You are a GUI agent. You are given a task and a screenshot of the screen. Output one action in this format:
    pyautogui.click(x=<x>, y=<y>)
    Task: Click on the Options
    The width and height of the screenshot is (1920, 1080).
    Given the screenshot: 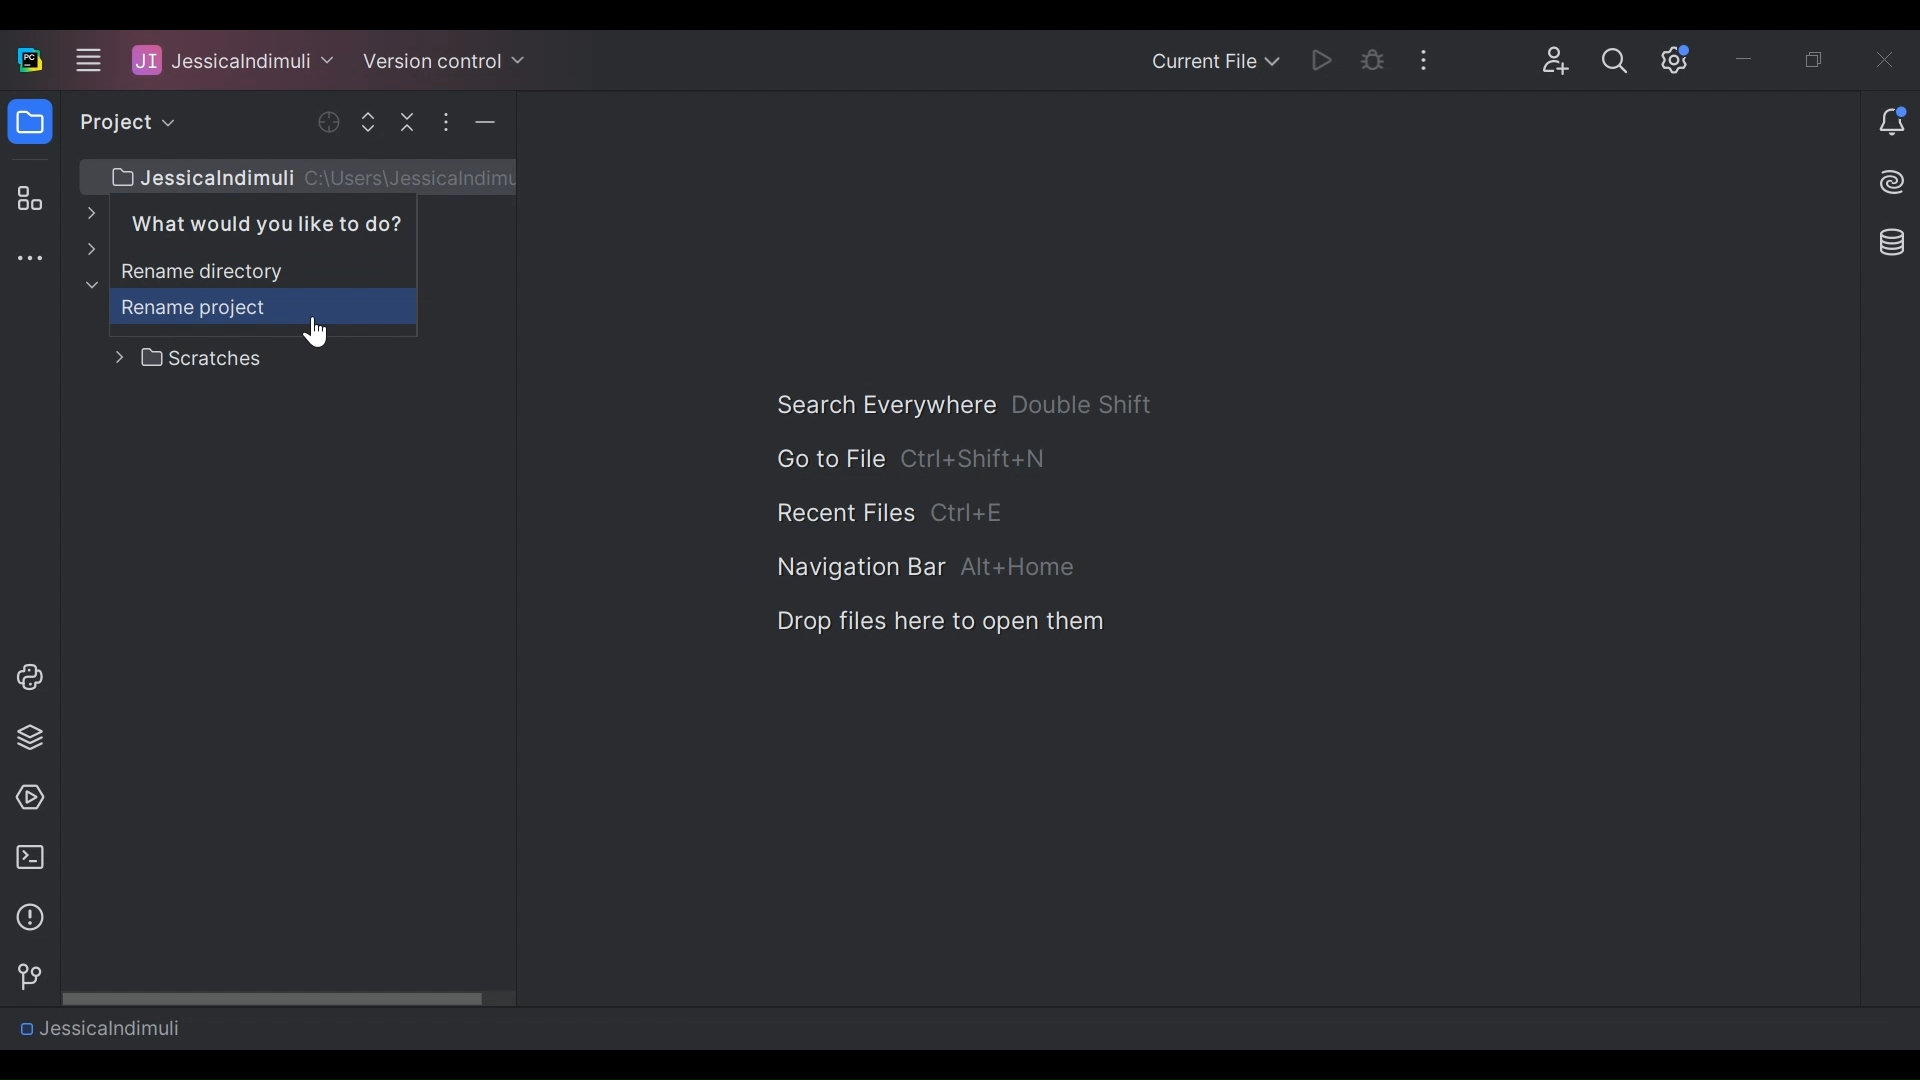 What is the action you would take?
    pyautogui.click(x=445, y=122)
    